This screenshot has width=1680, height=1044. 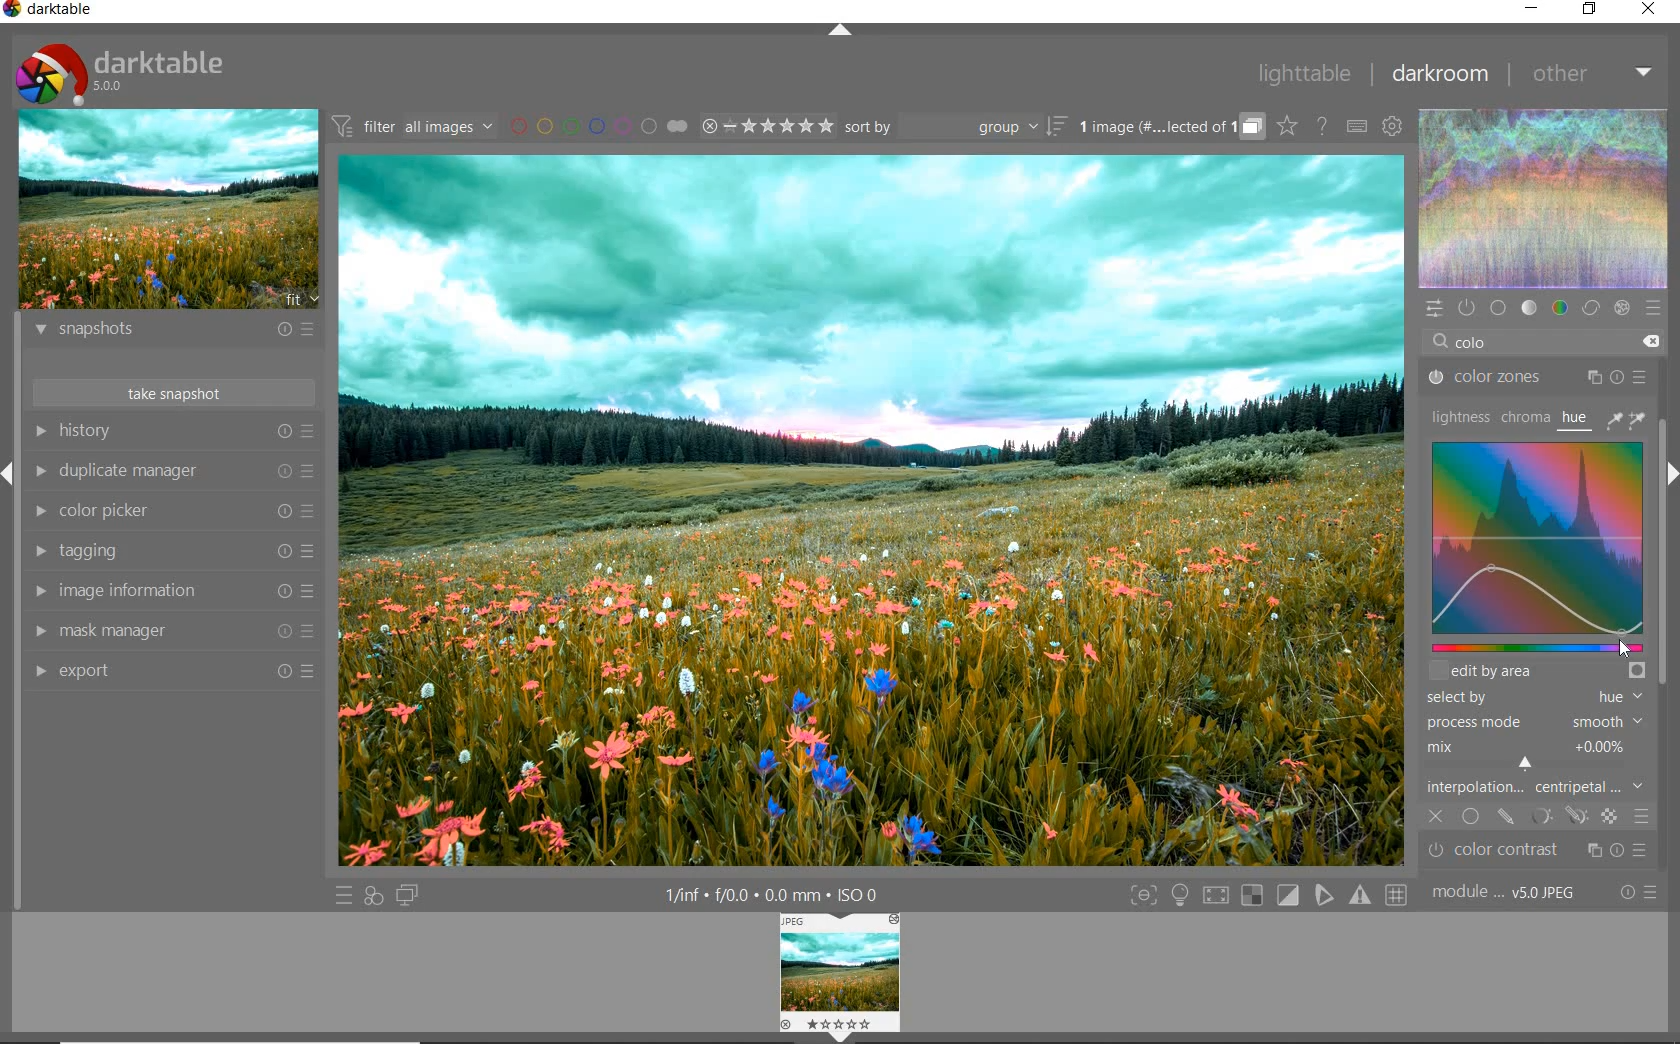 I want to click on cursor position, so click(x=1627, y=647).